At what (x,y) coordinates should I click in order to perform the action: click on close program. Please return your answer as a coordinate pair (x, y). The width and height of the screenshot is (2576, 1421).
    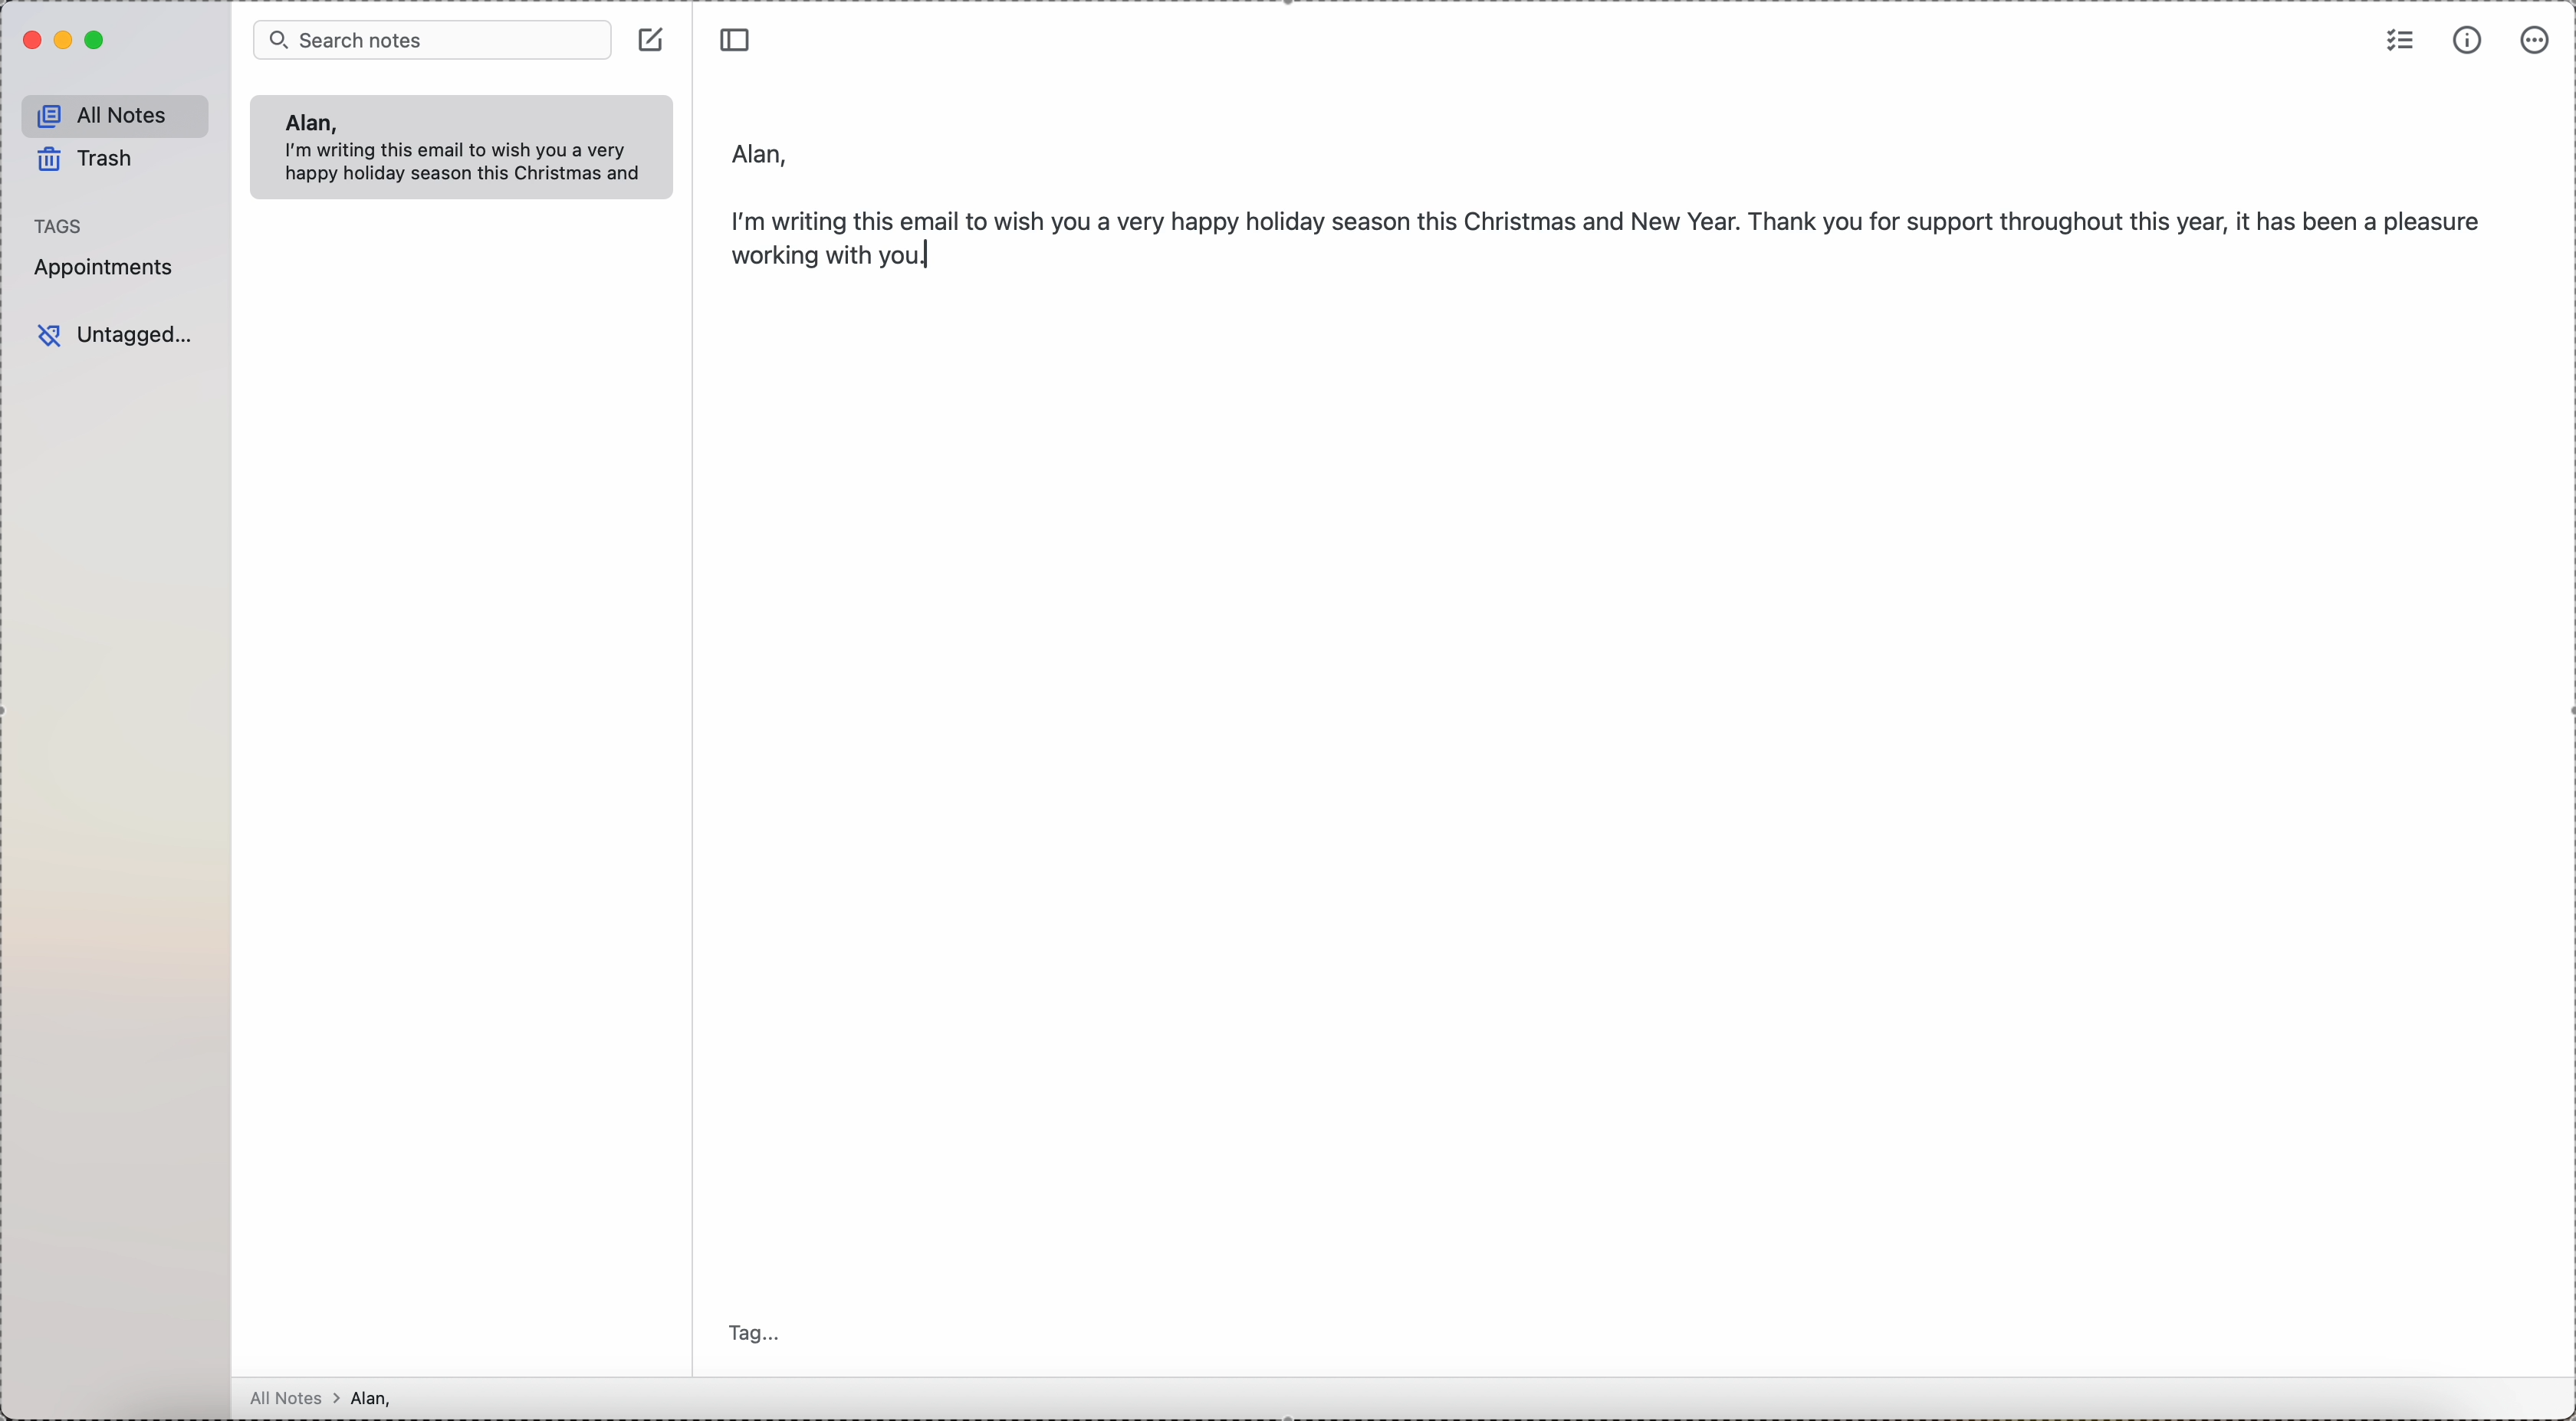
    Looking at the image, I should click on (29, 41).